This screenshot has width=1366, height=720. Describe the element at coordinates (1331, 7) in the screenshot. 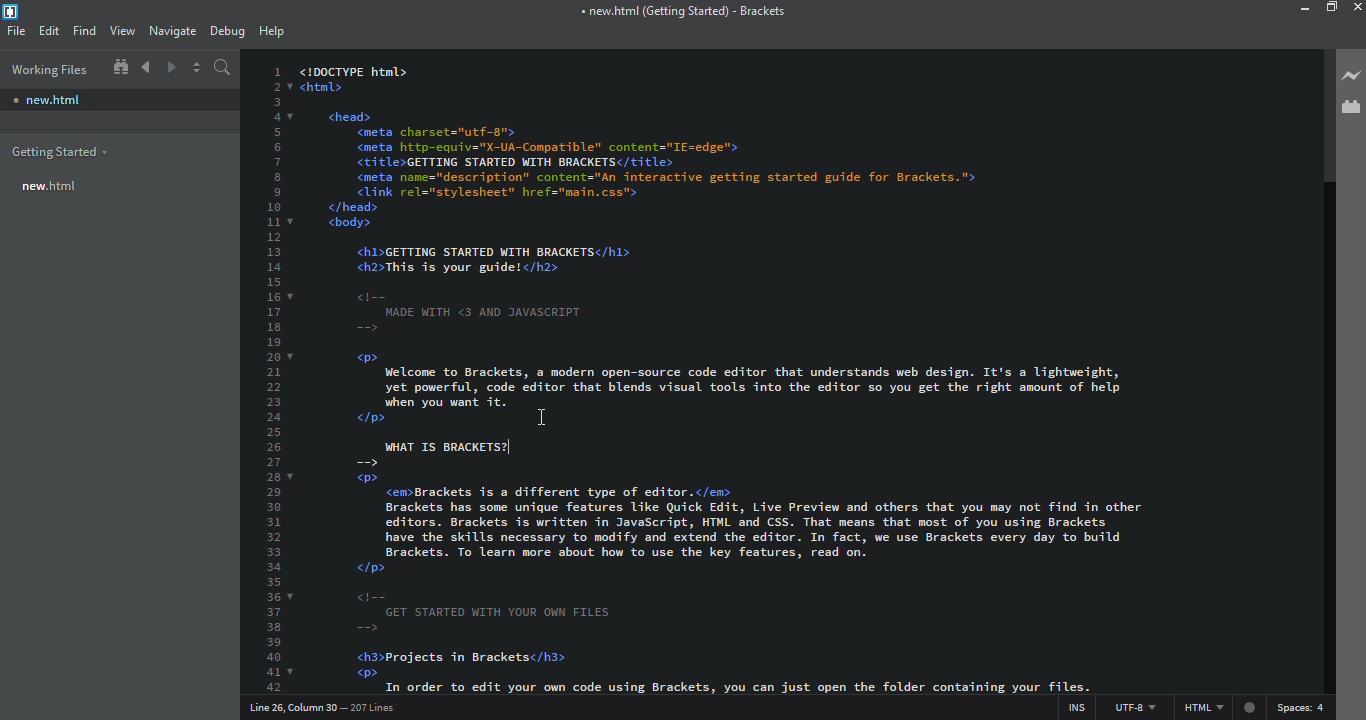

I see `maximize` at that location.